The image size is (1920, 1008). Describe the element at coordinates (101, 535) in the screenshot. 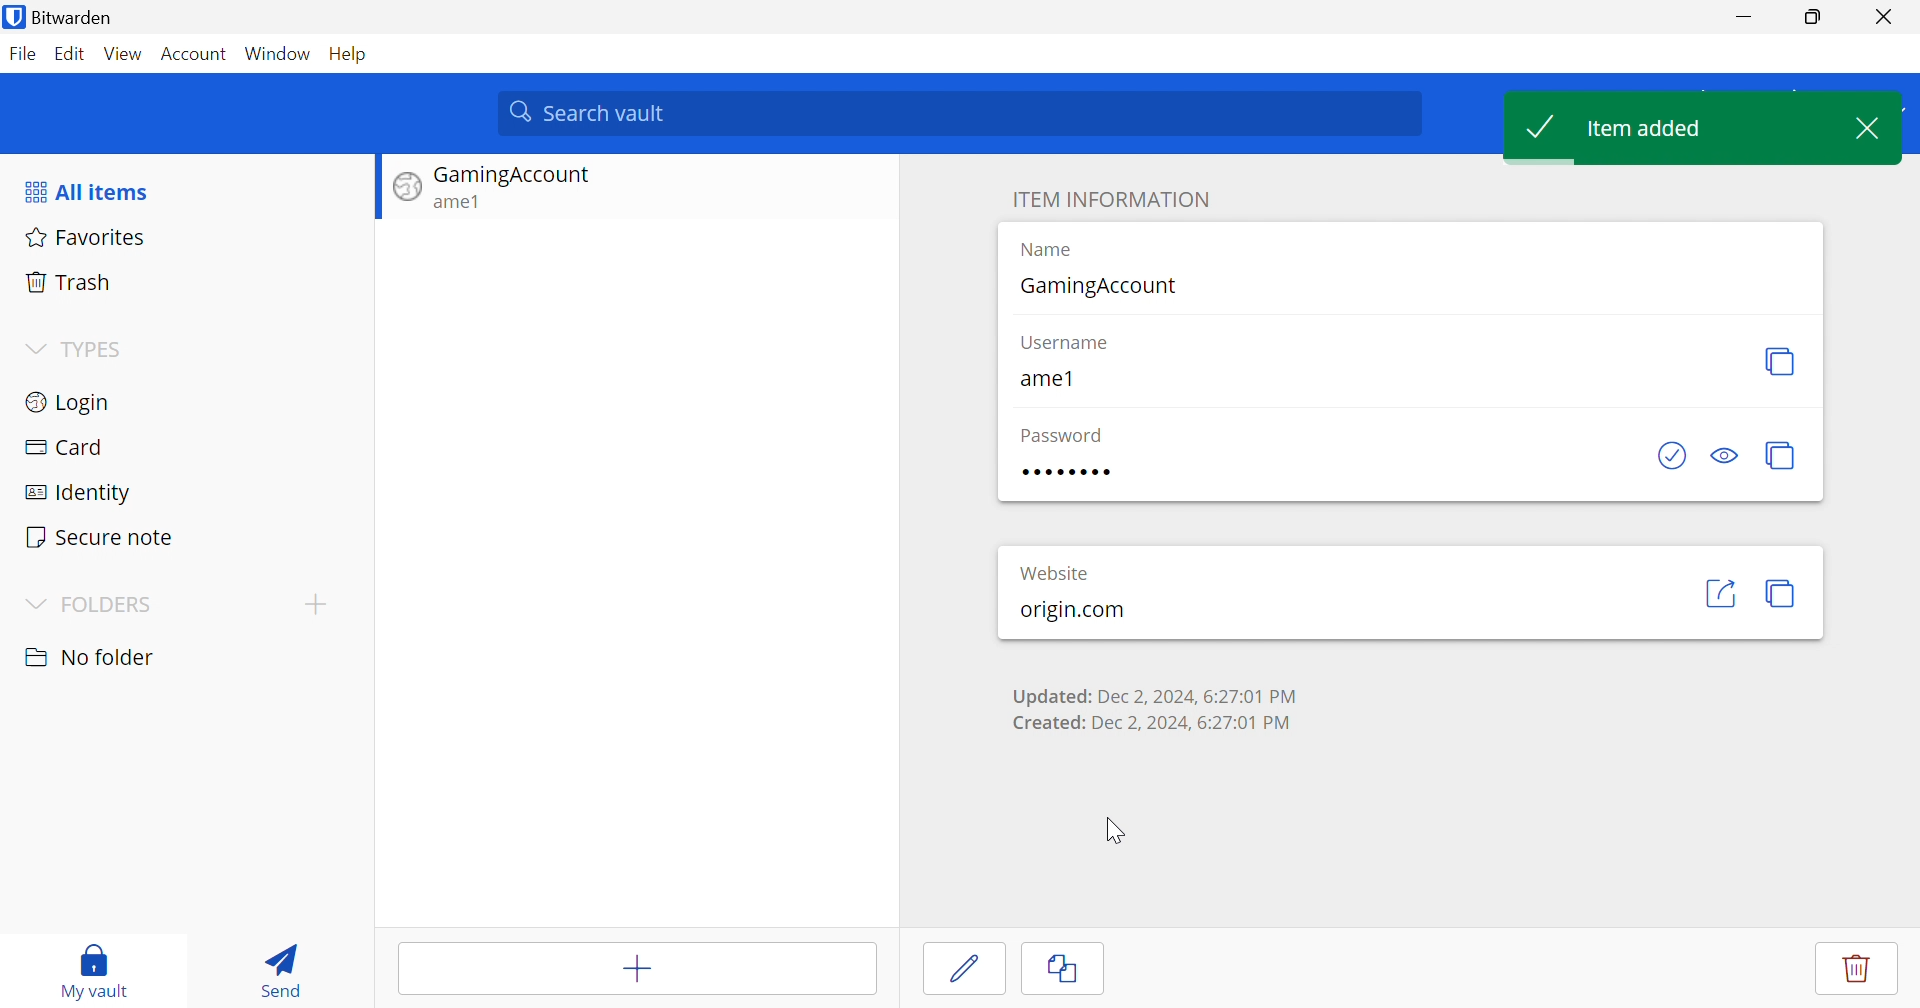

I see `Secure note` at that location.